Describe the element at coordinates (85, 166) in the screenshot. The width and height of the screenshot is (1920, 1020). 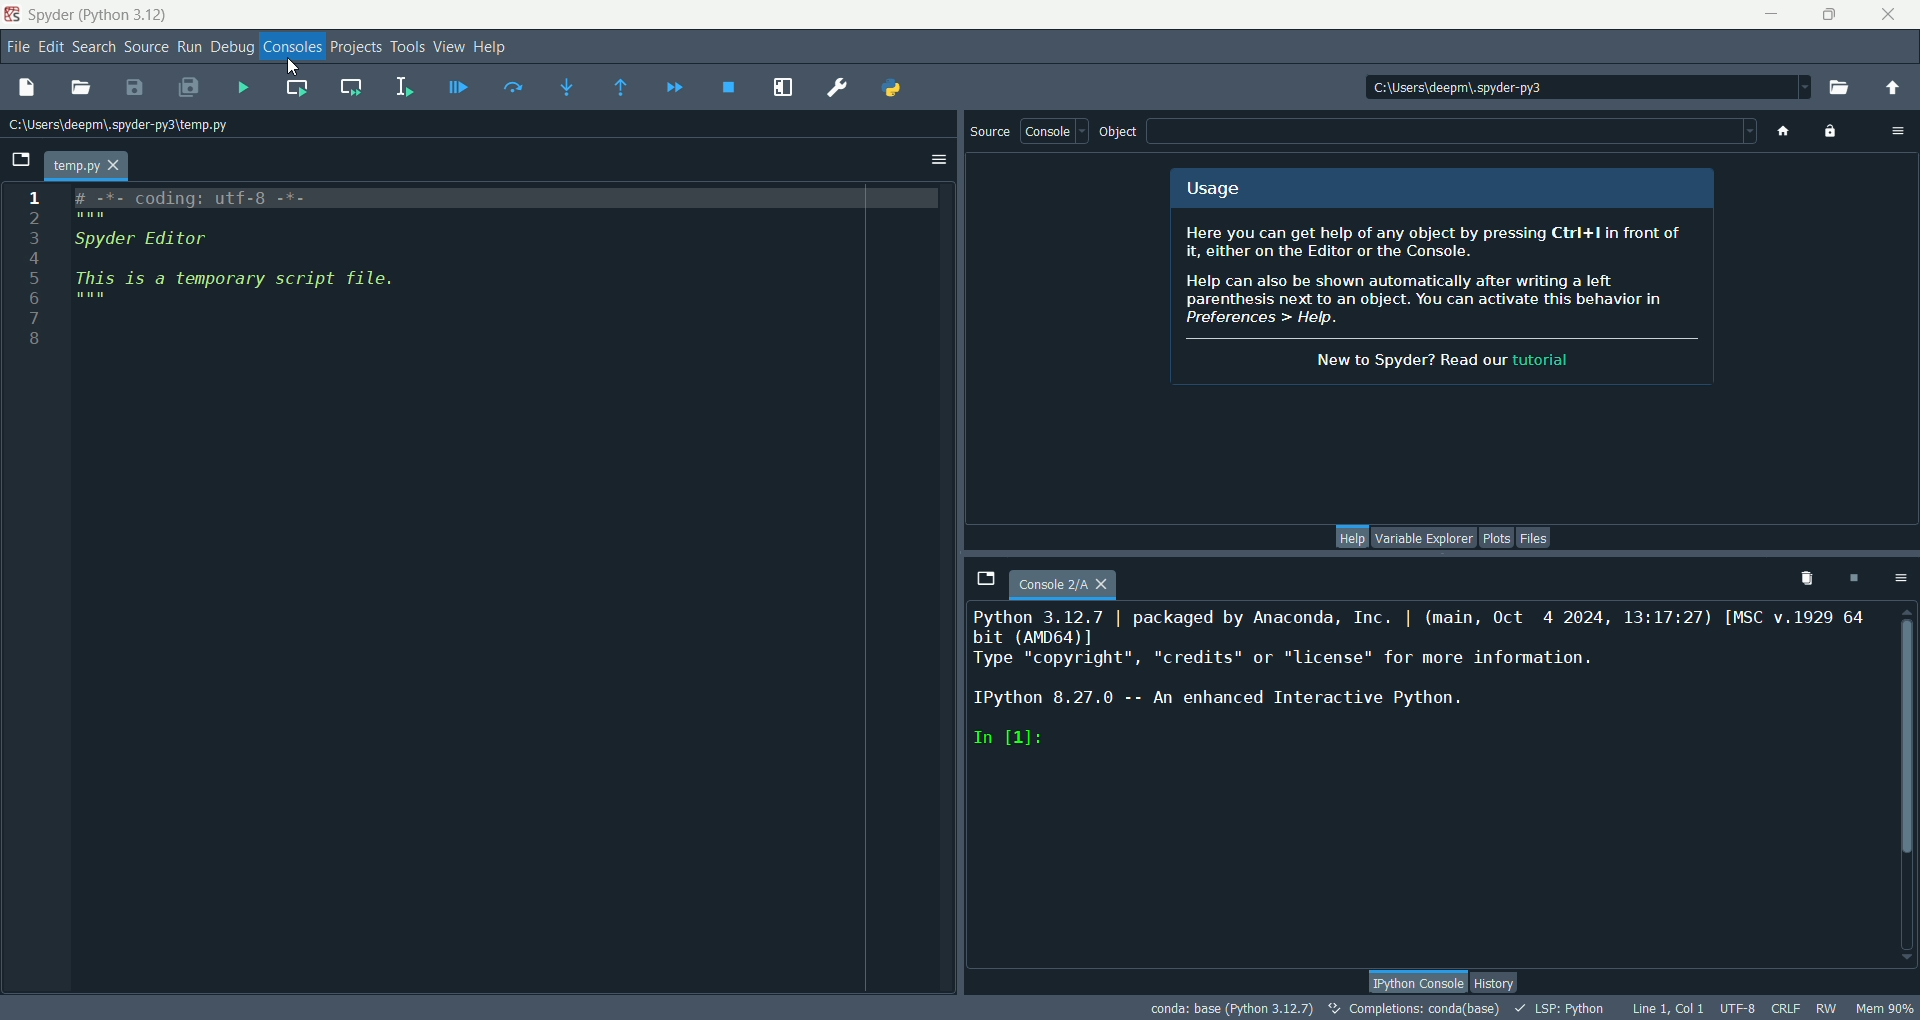
I see `temp.py` at that location.